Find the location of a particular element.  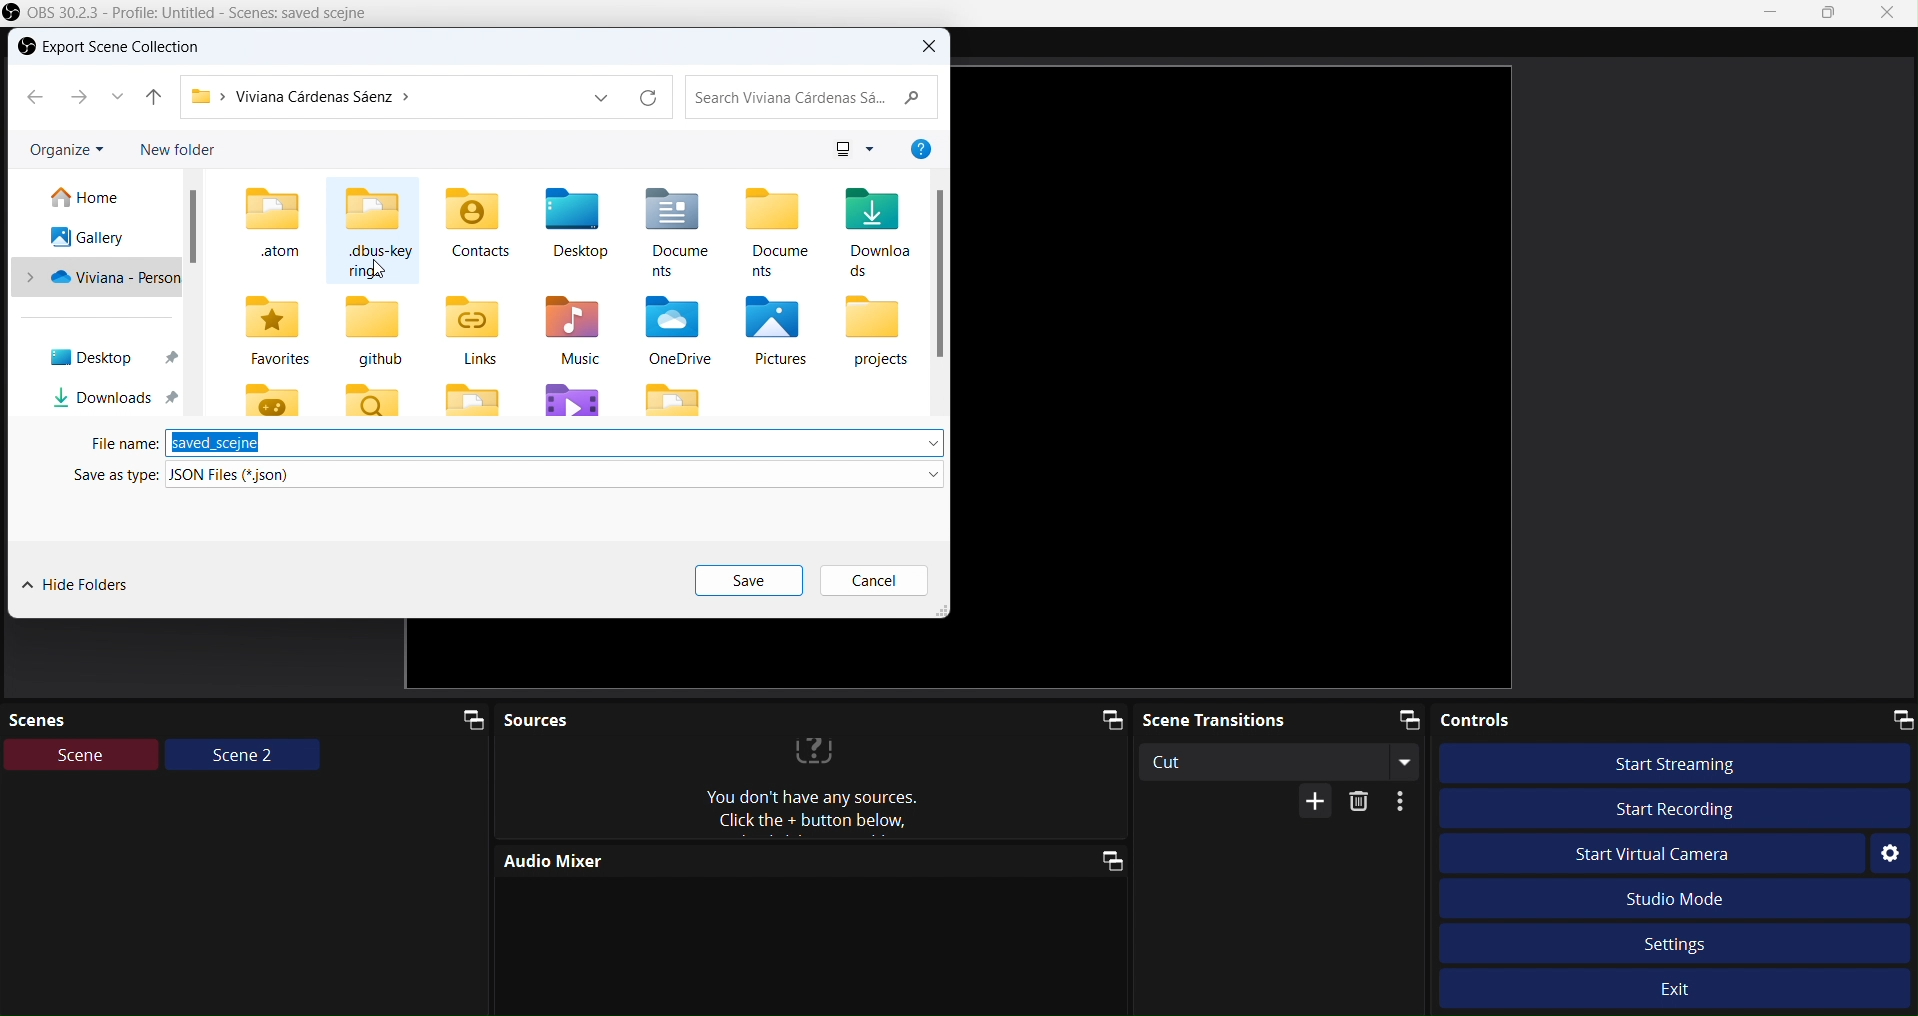

folder is located at coordinates (675, 397).